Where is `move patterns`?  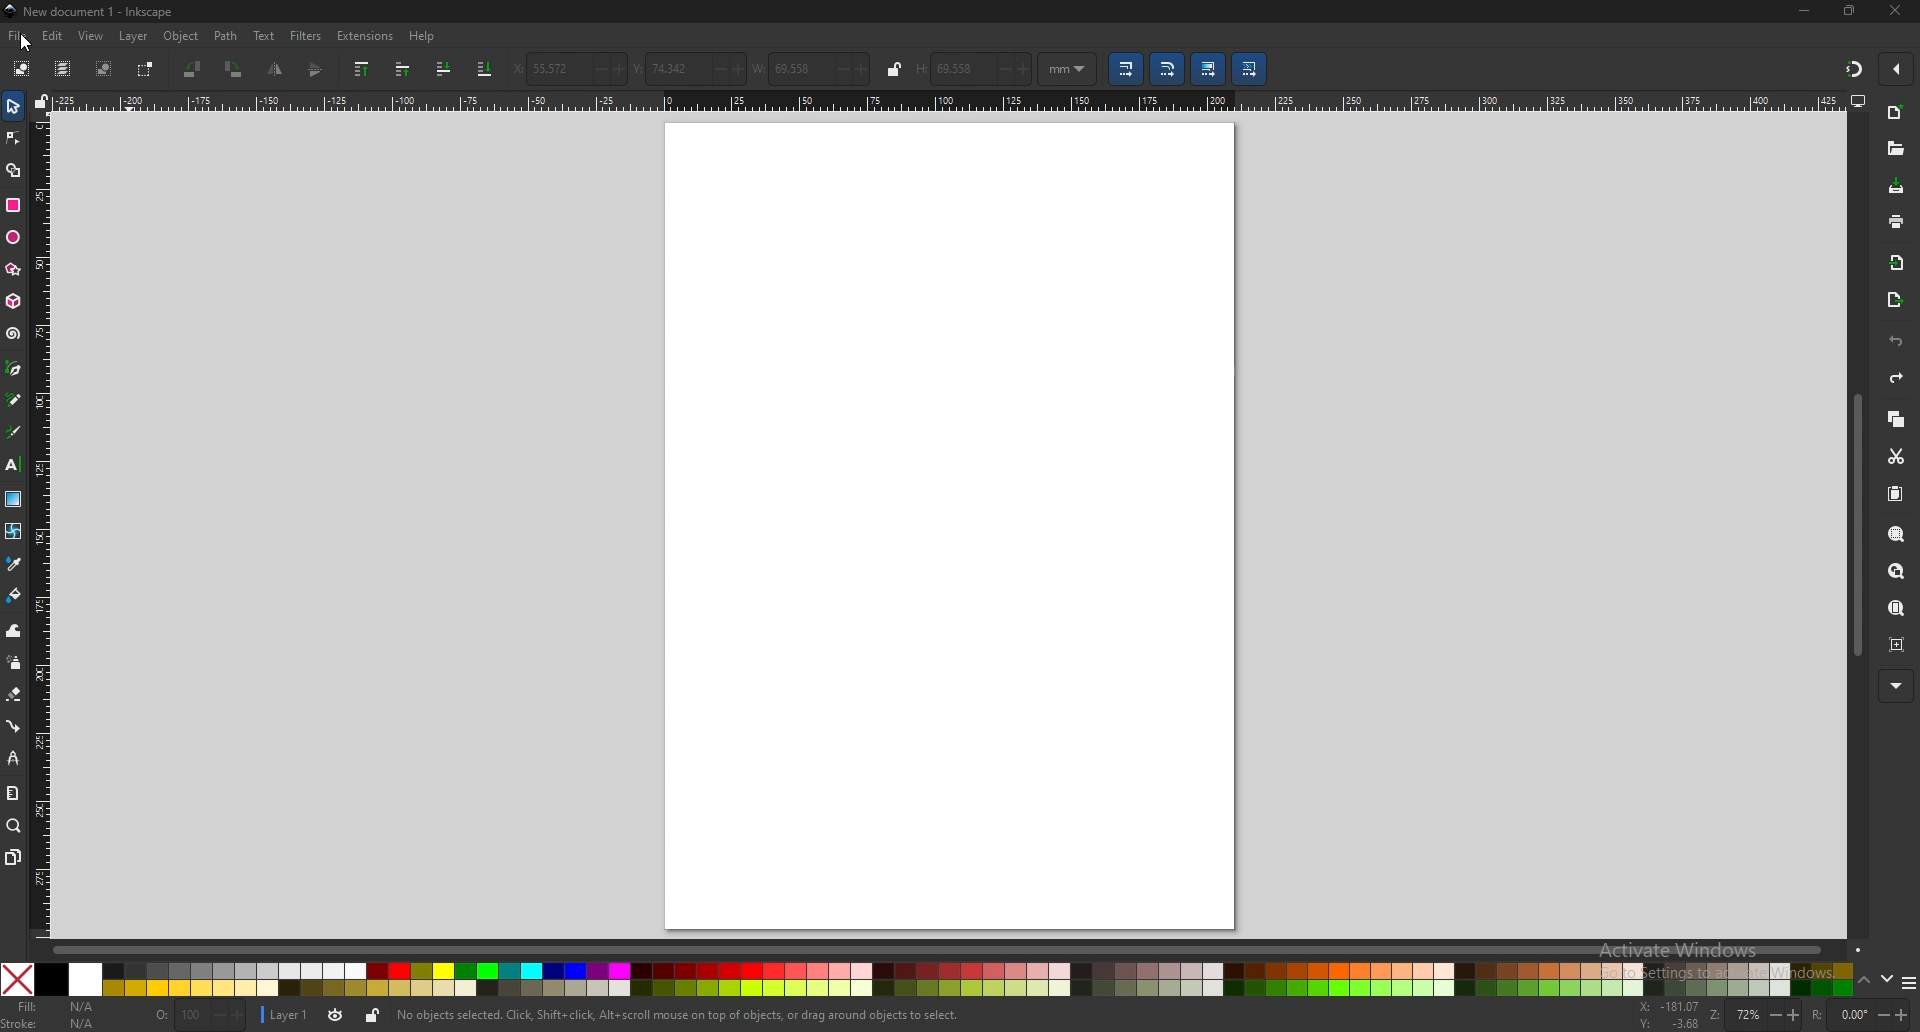 move patterns is located at coordinates (1252, 68).